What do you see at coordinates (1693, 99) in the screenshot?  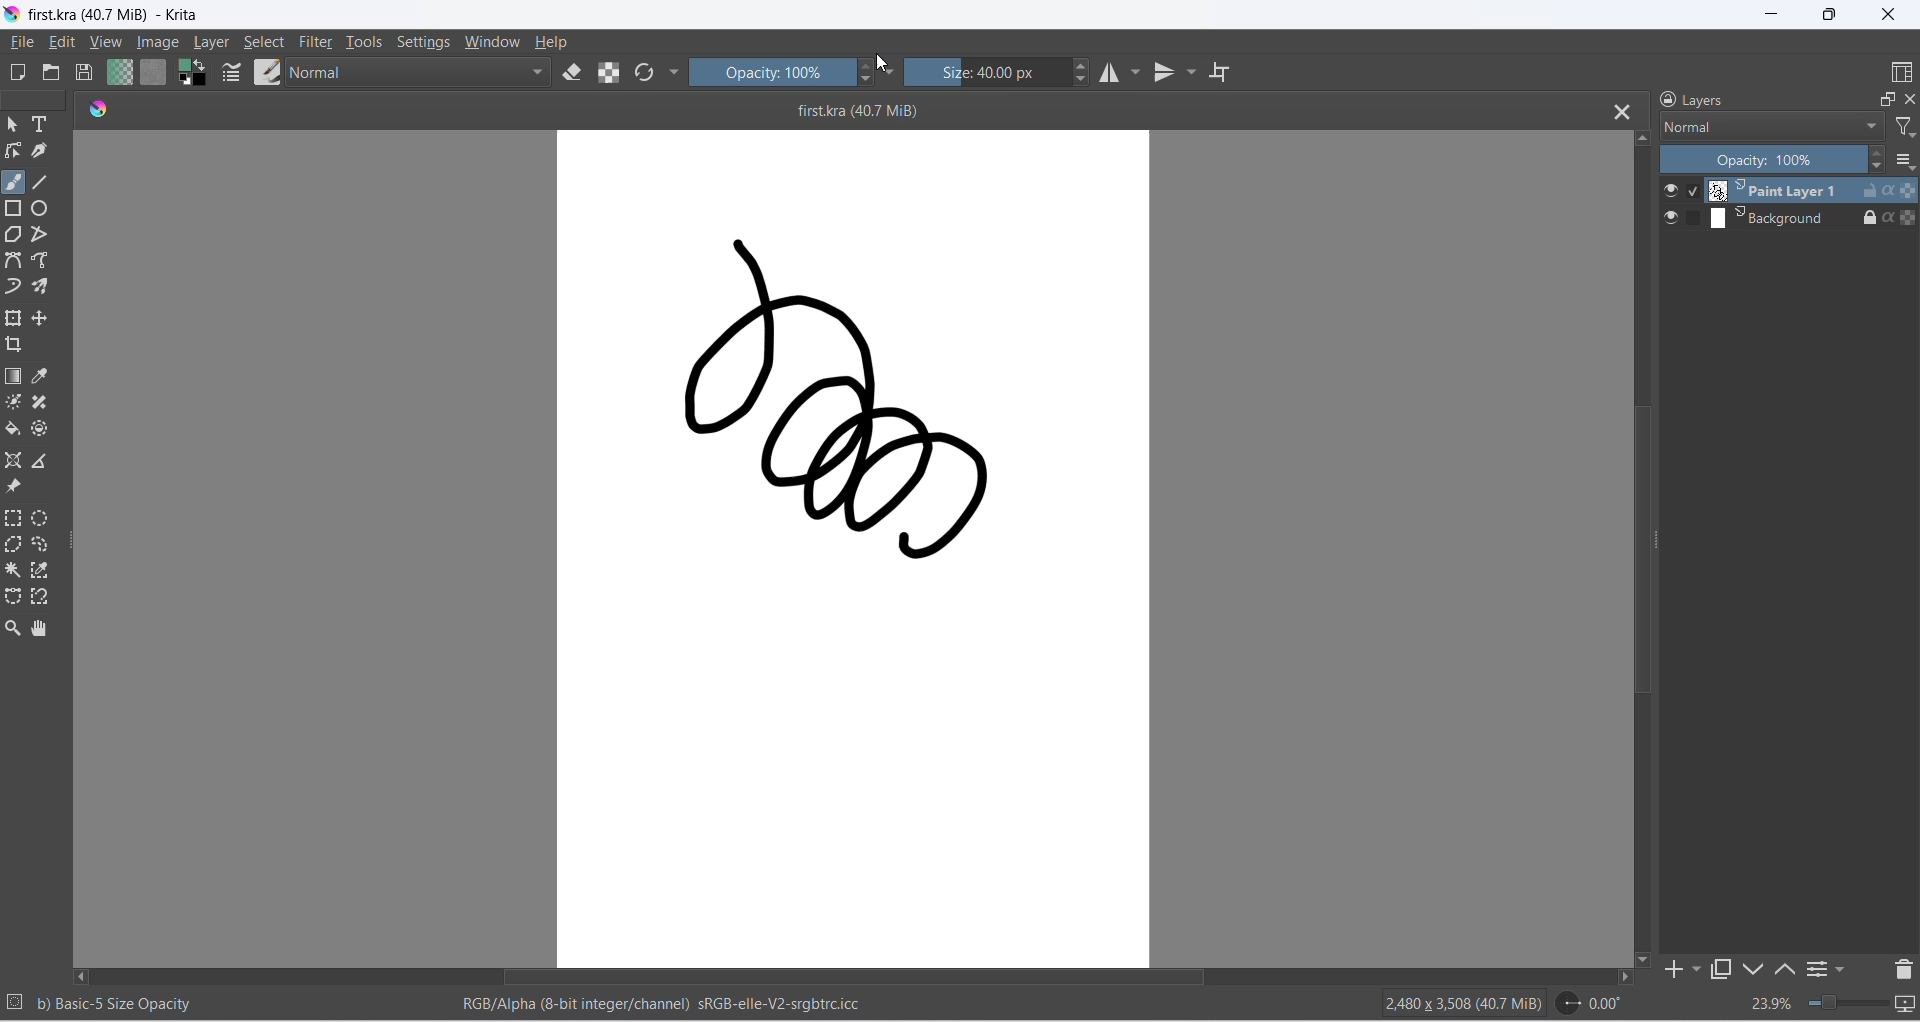 I see `layers` at bounding box center [1693, 99].